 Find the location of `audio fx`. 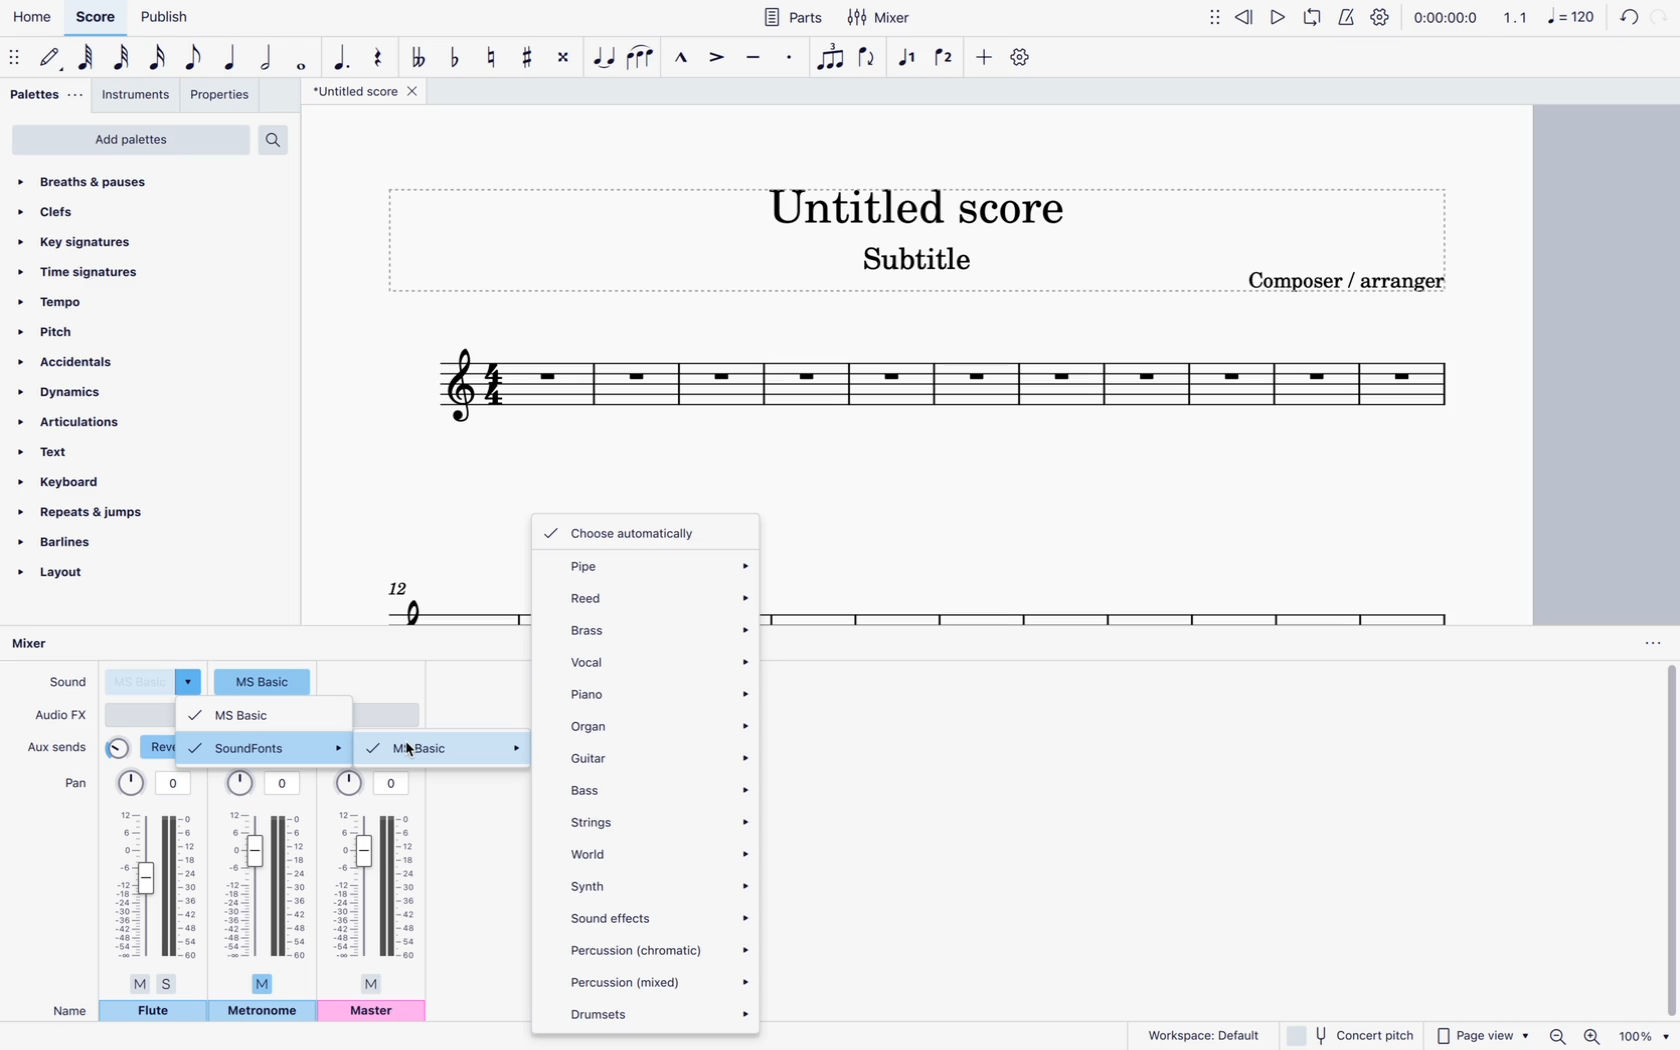

audio fx is located at coordinates (61, 715).